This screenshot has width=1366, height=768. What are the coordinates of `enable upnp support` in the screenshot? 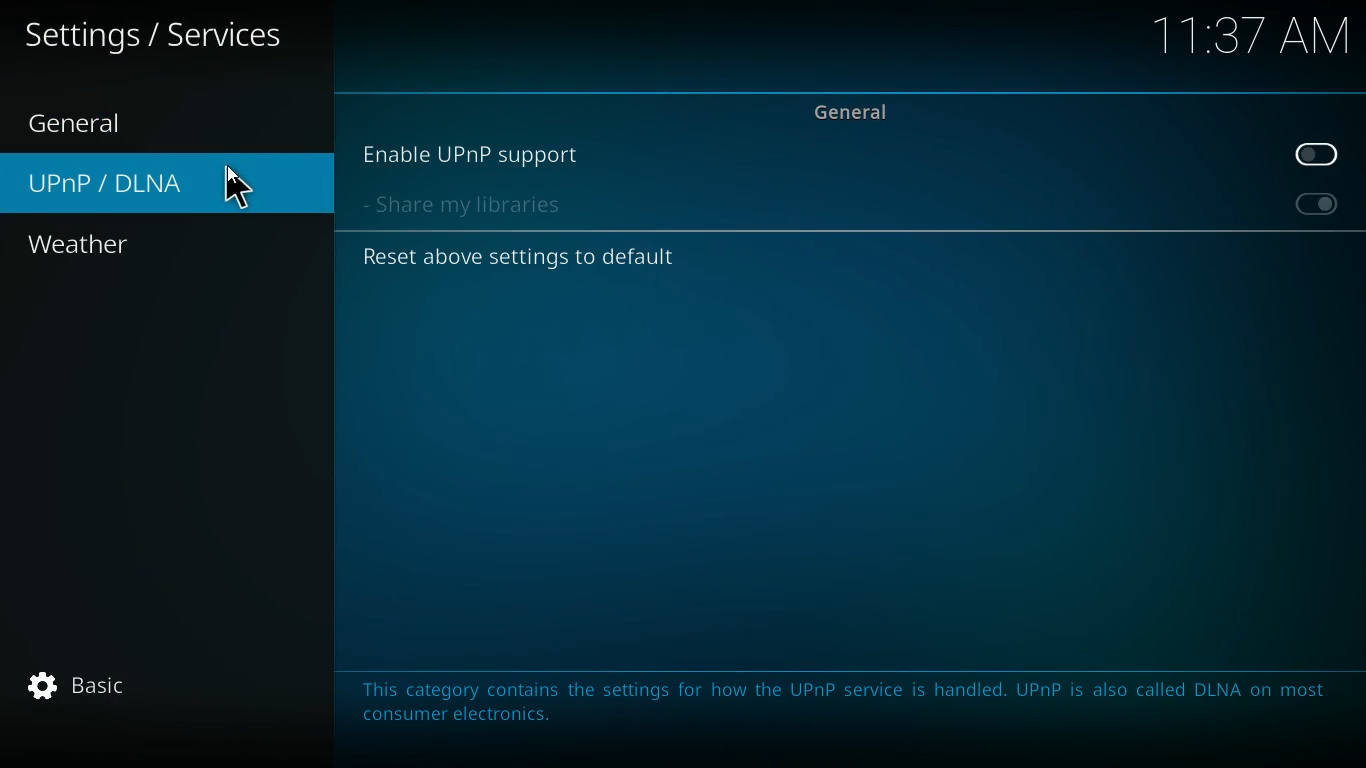 It's located at (480, 156).